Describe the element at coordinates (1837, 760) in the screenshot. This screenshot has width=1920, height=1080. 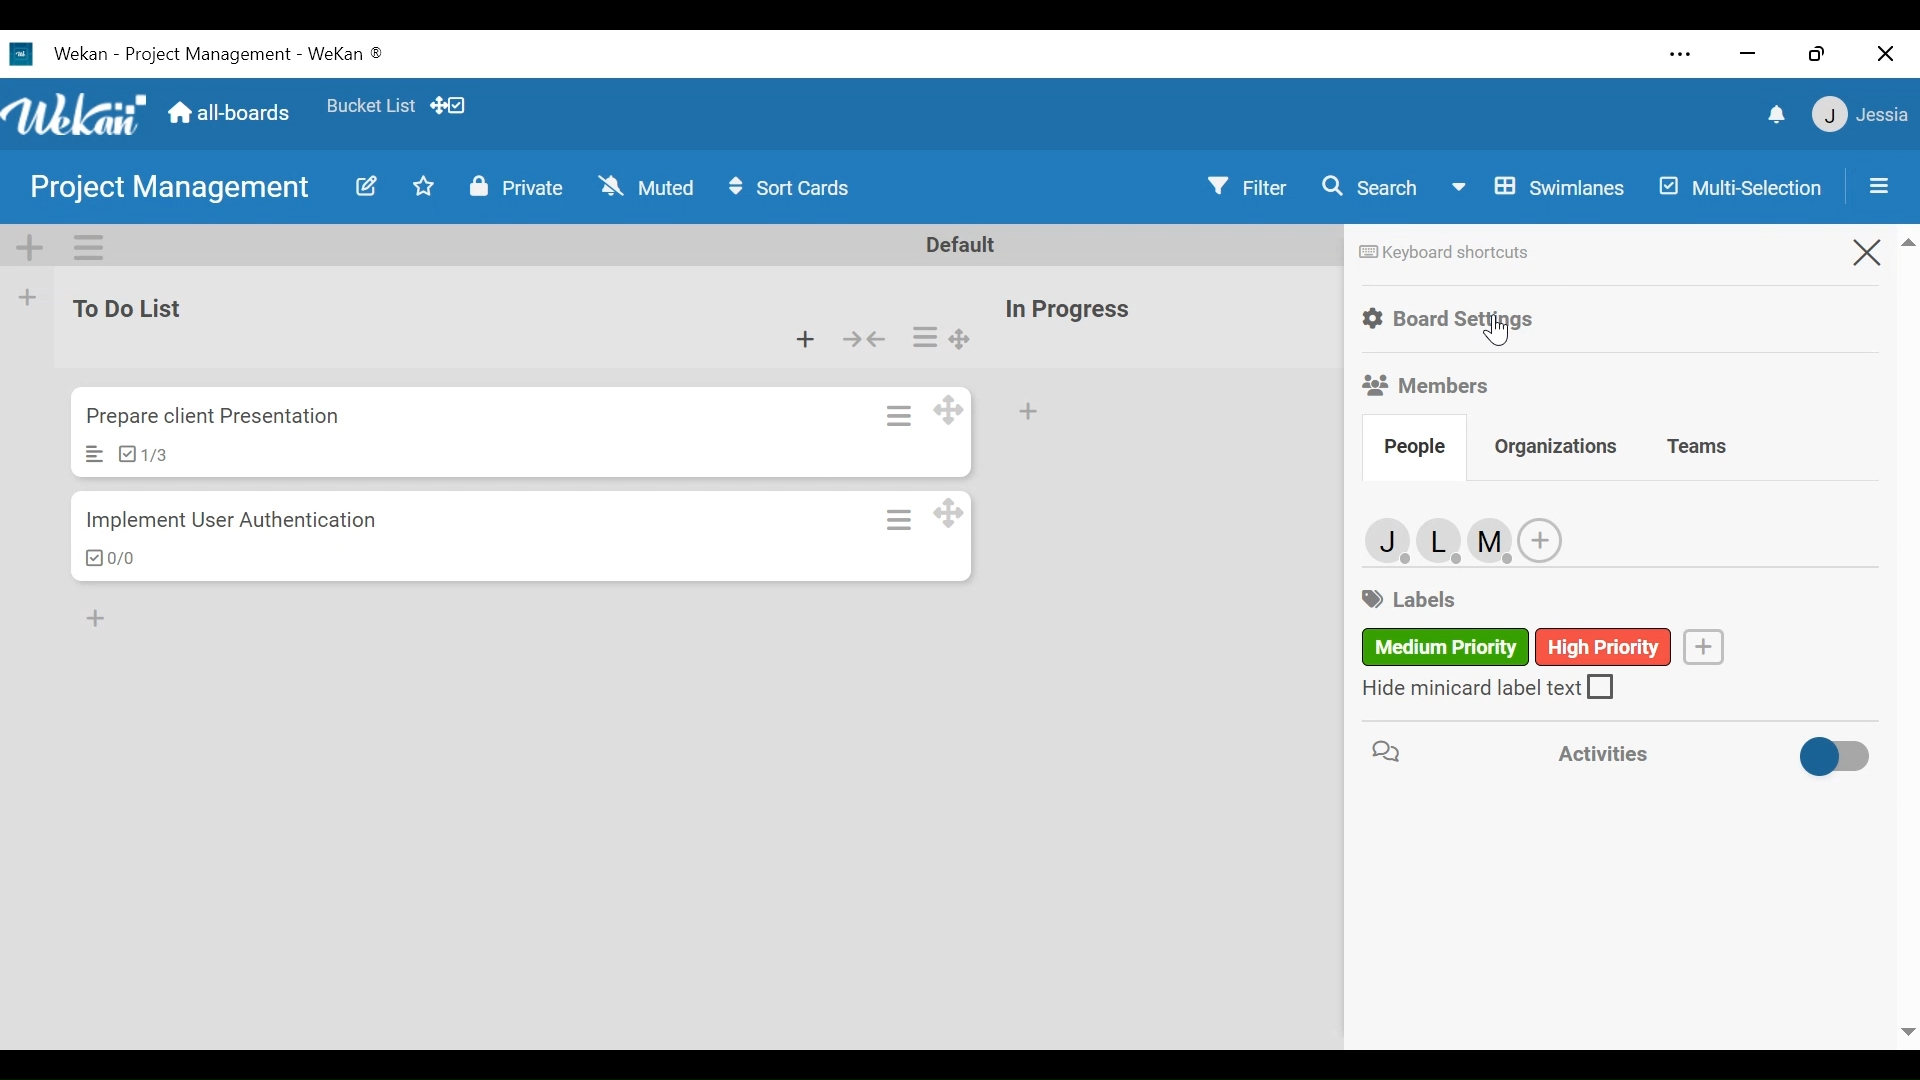
I see `Toggle show/hide` at that location.